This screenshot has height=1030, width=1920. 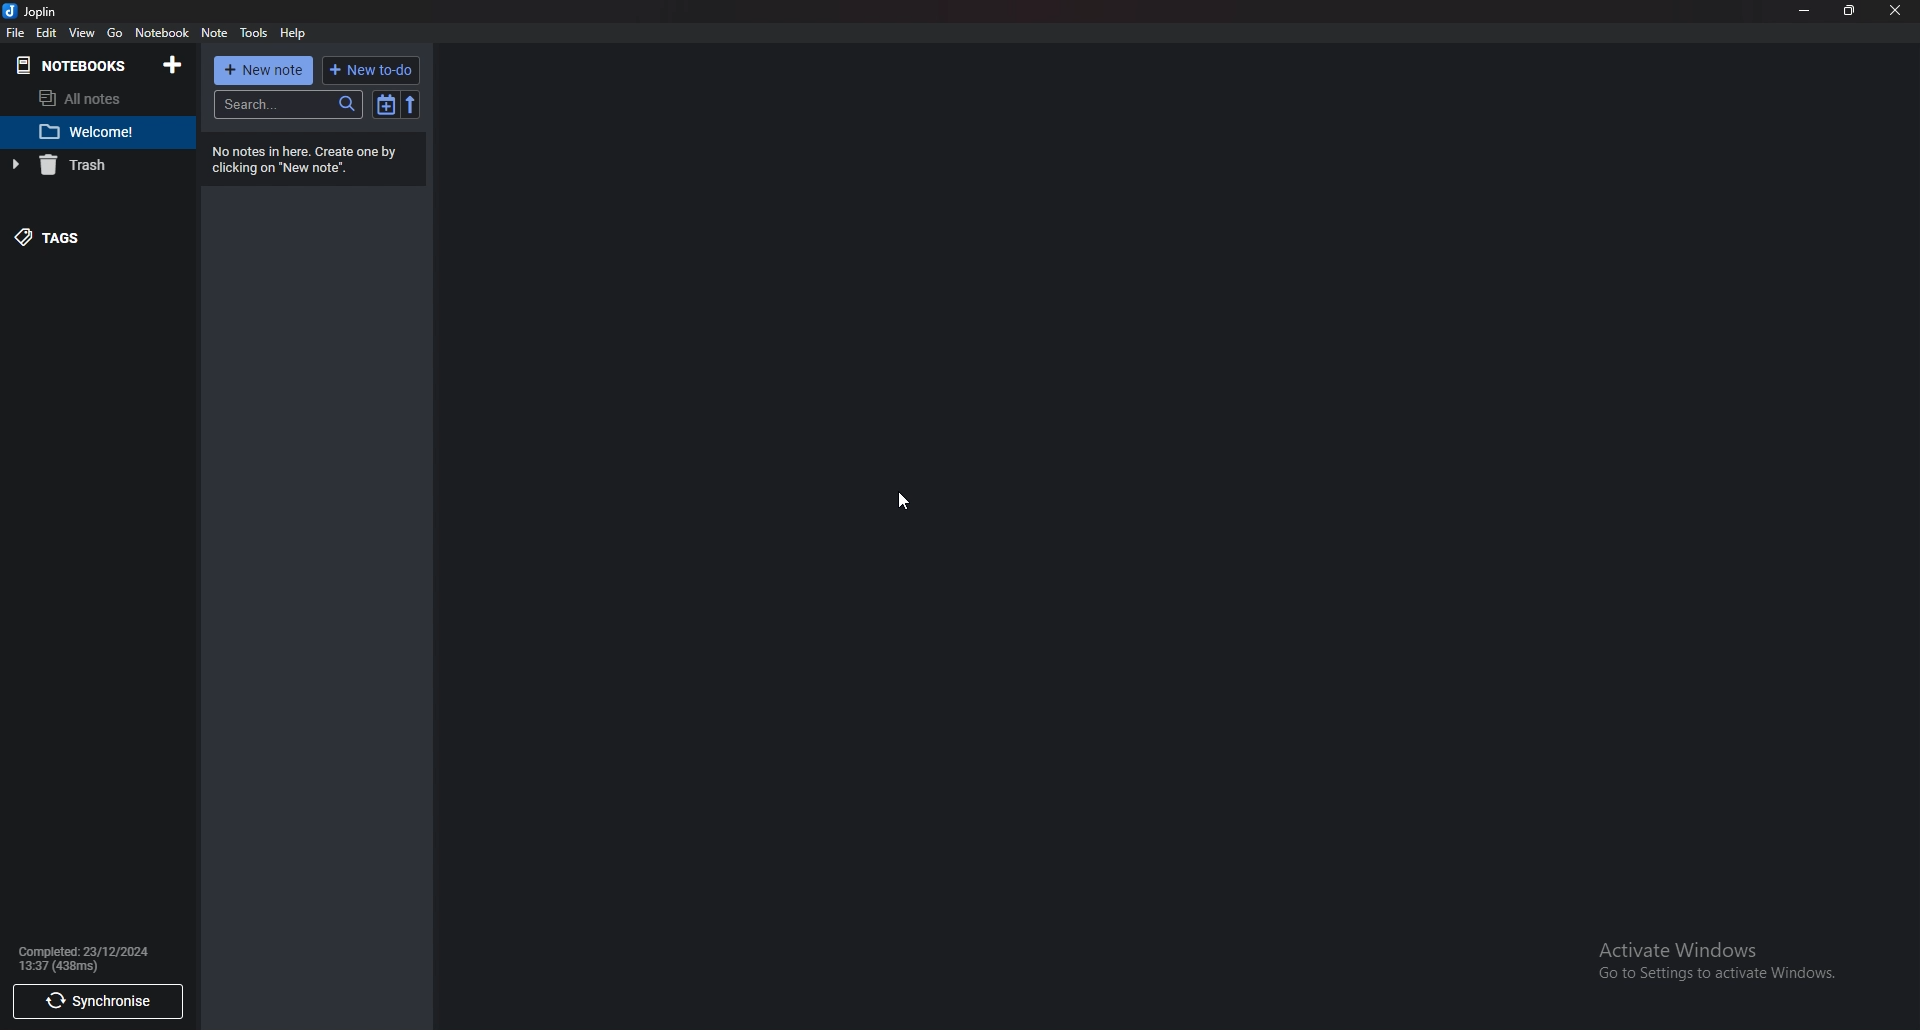 I want to click on Toggle sort order, so click(x=386, y=106).